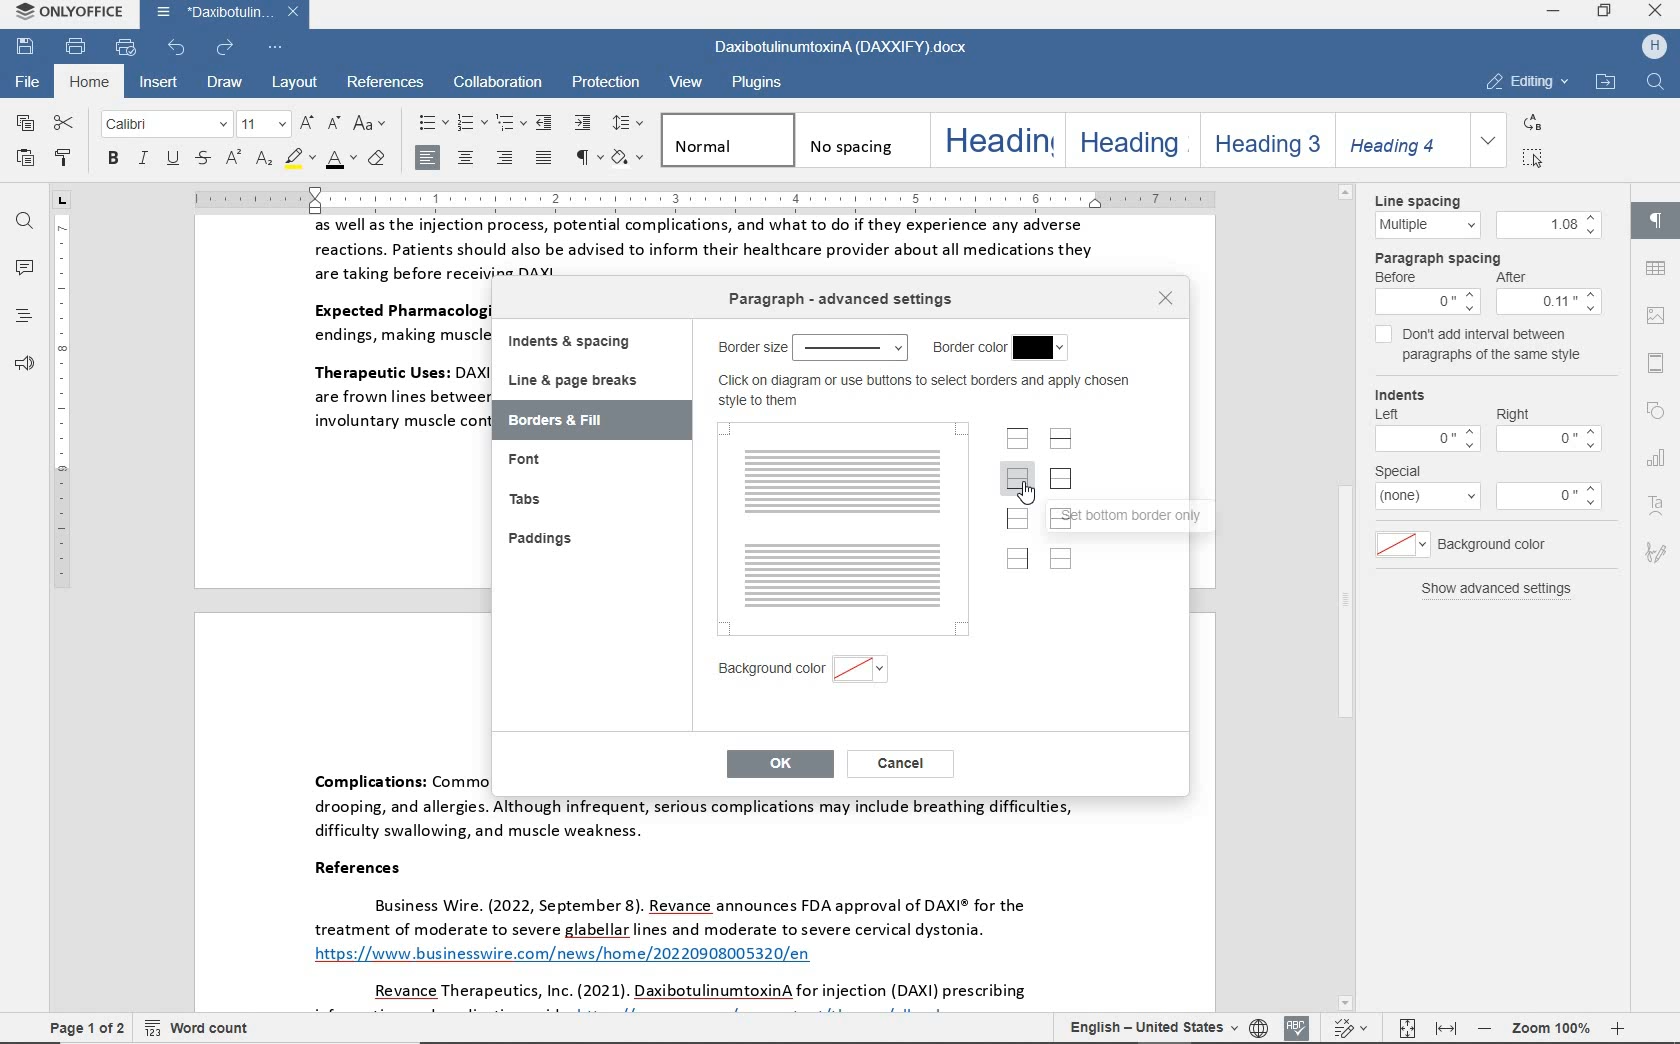 Image resolution: width=1680 pixels, height=1044 pixels. I want to click on copy, so click(26, 125).